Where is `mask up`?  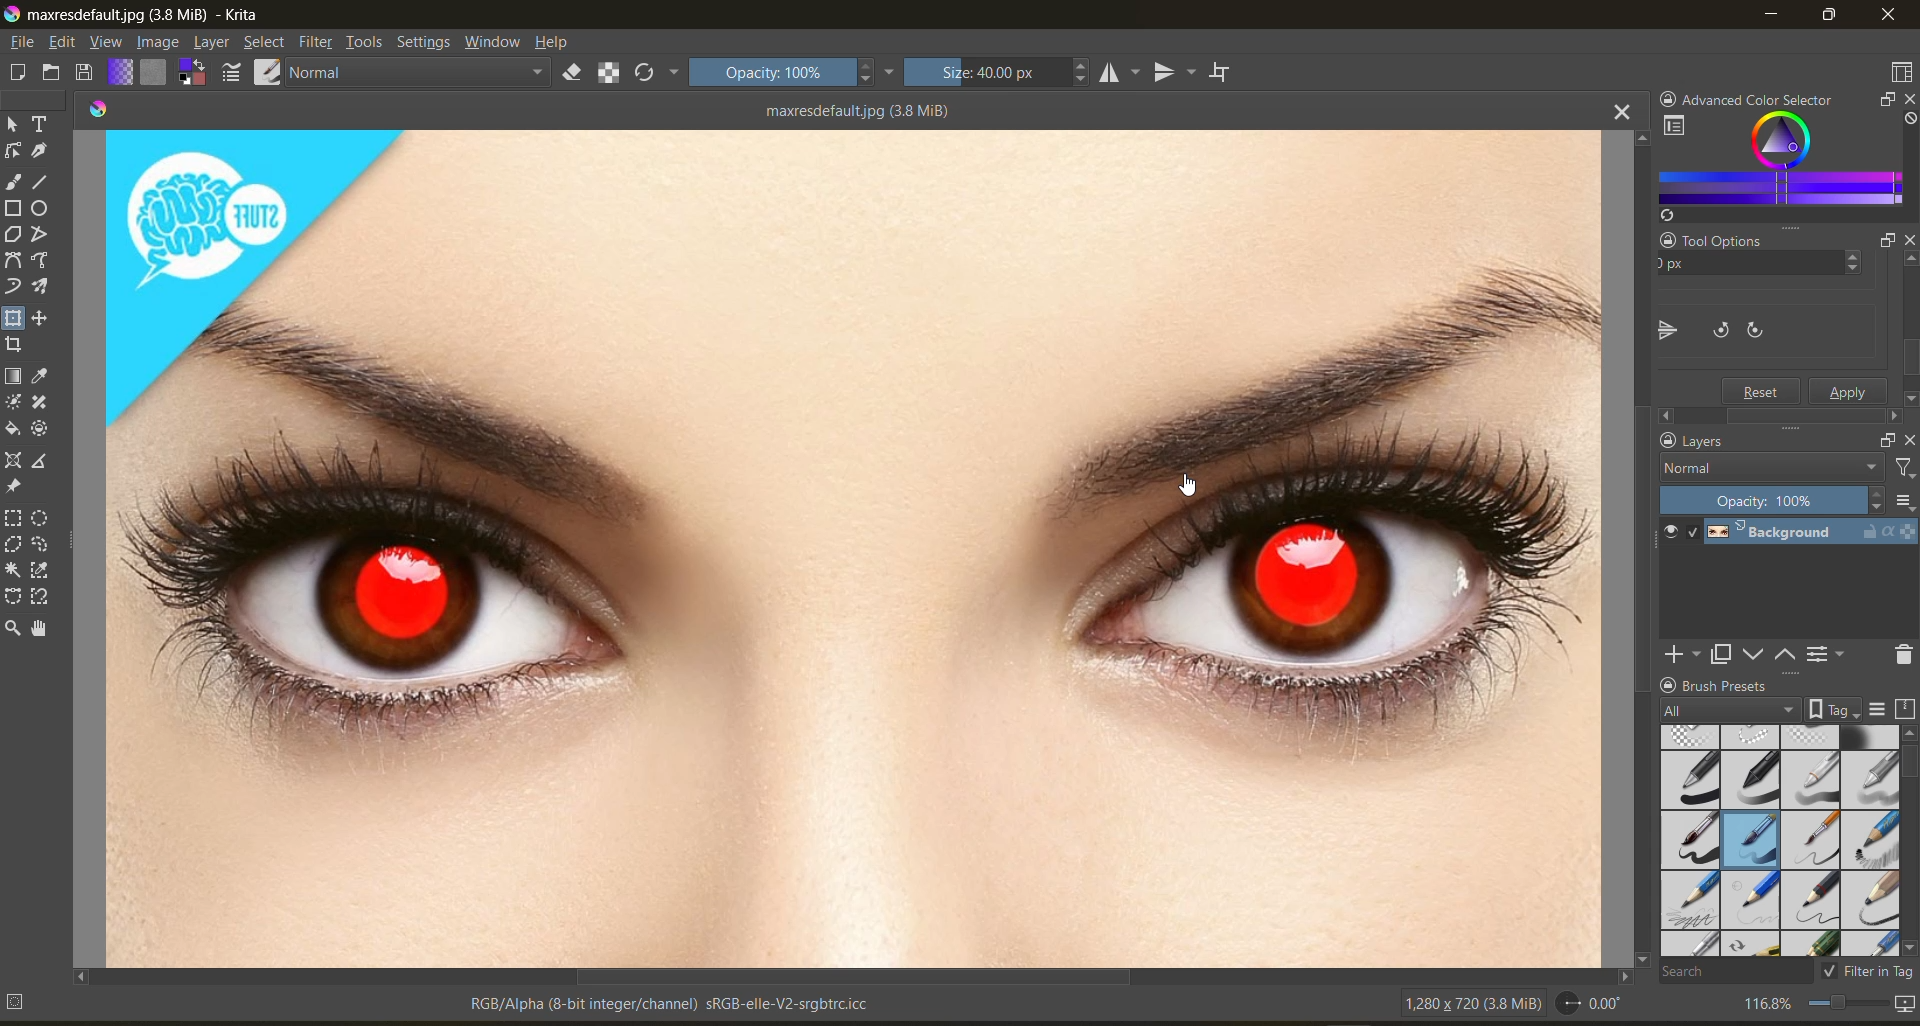 mask up is located at coordinates (1783, 653).